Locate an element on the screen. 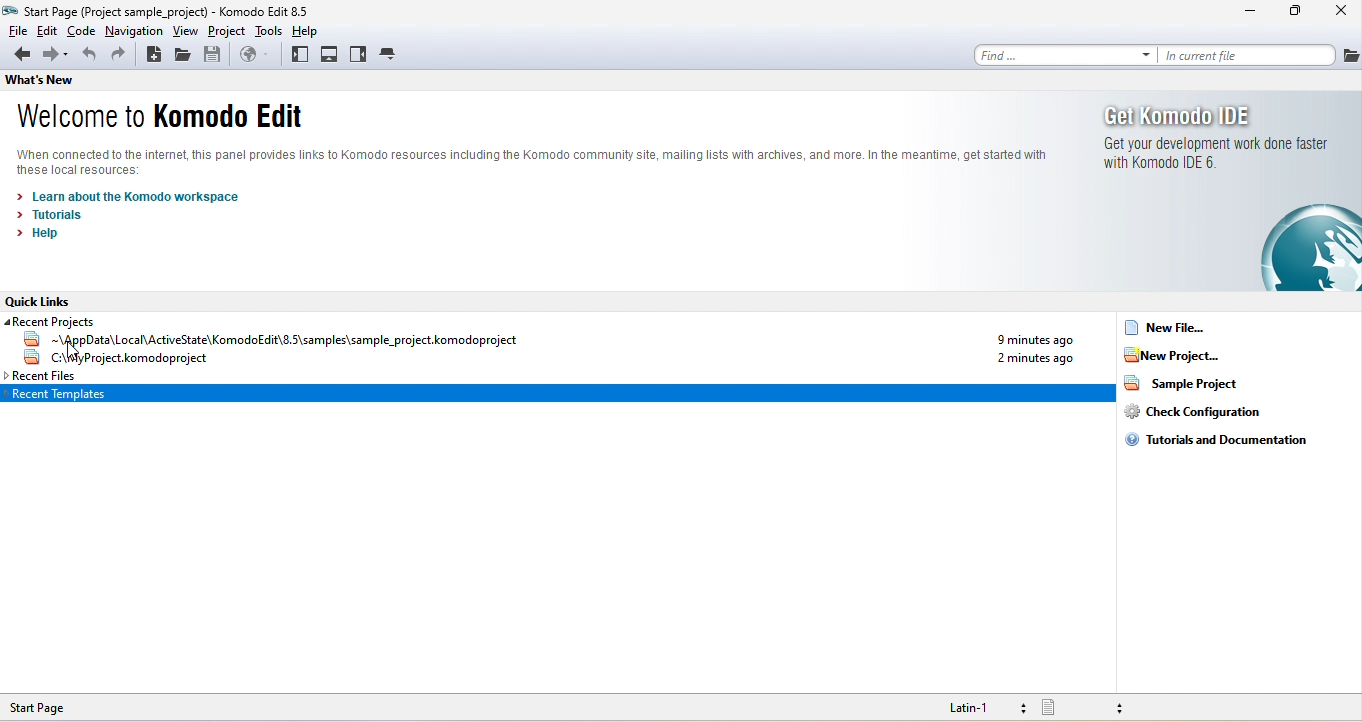 The height and width of the screenshot is (722, 1362). browse is located at coordinates (255, 53).